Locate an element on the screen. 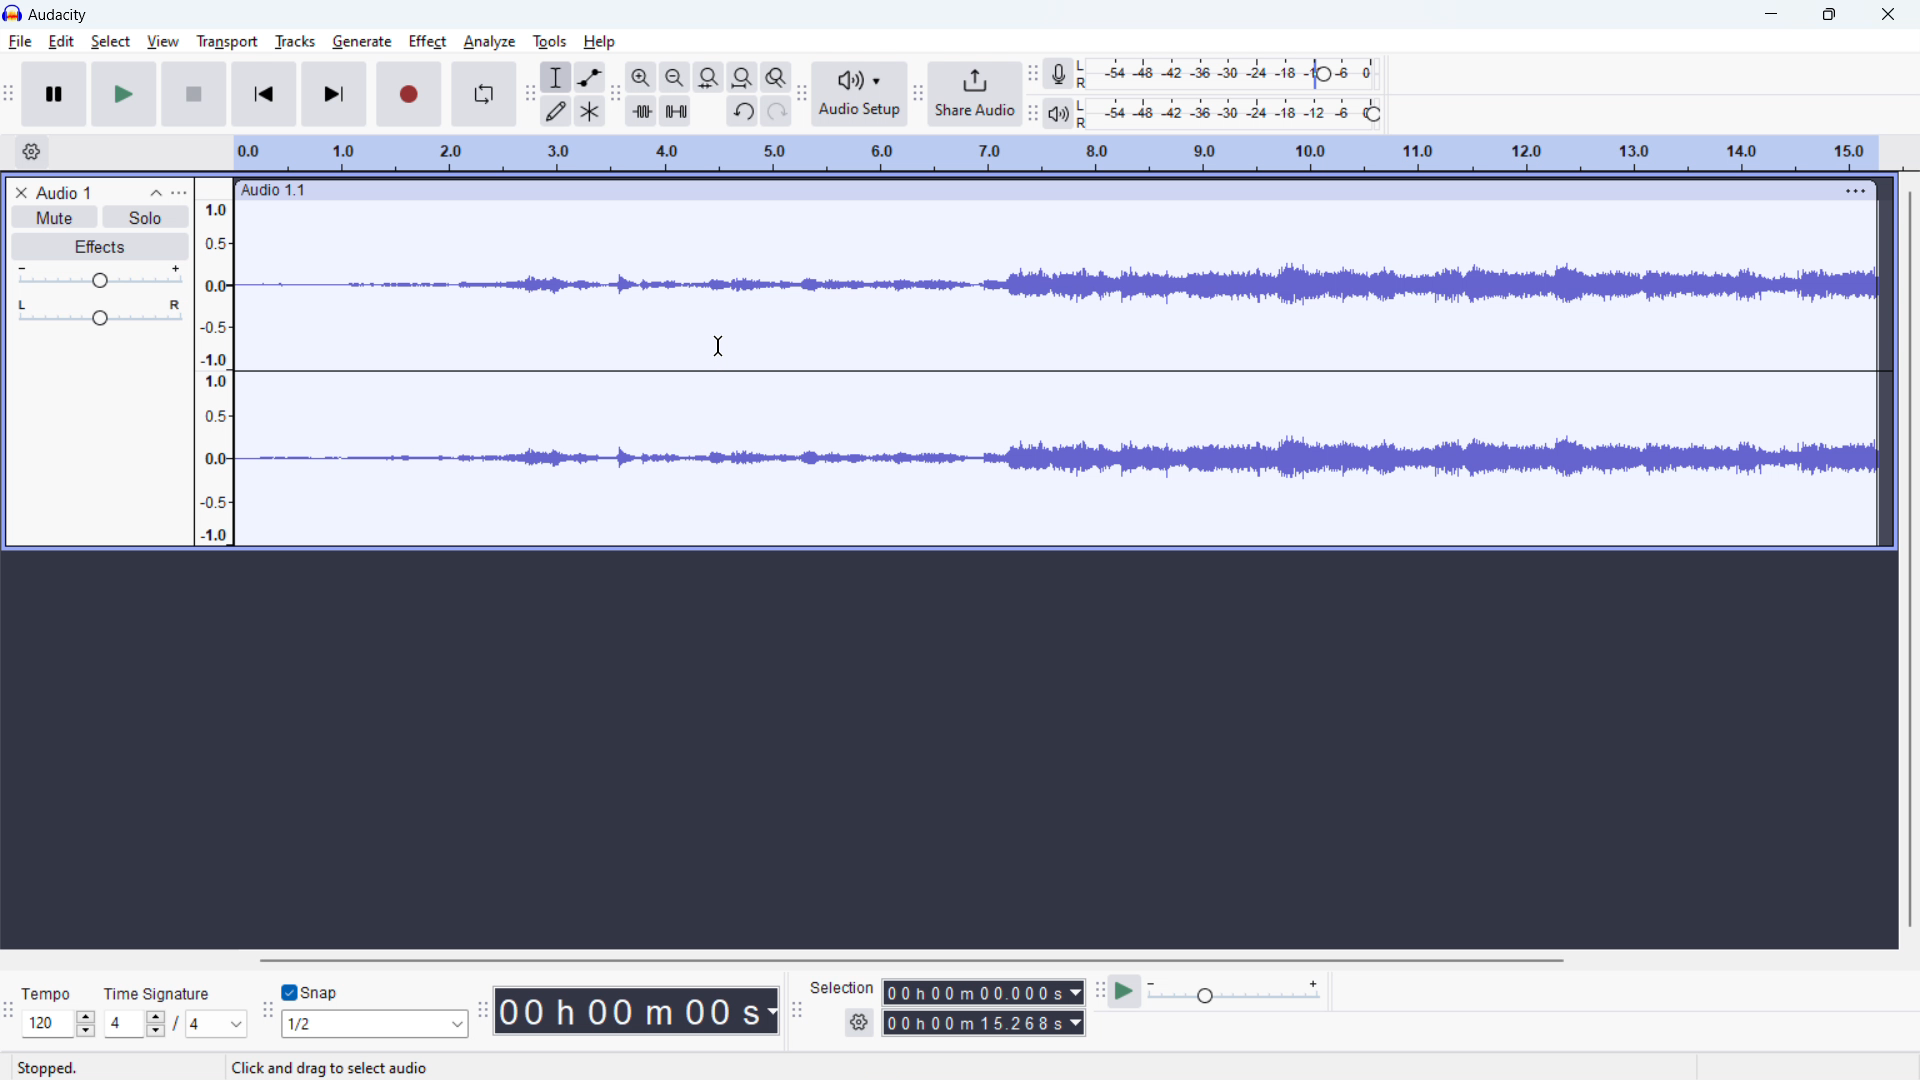  recording meter toolbar is located at coordinates (1032, 74).